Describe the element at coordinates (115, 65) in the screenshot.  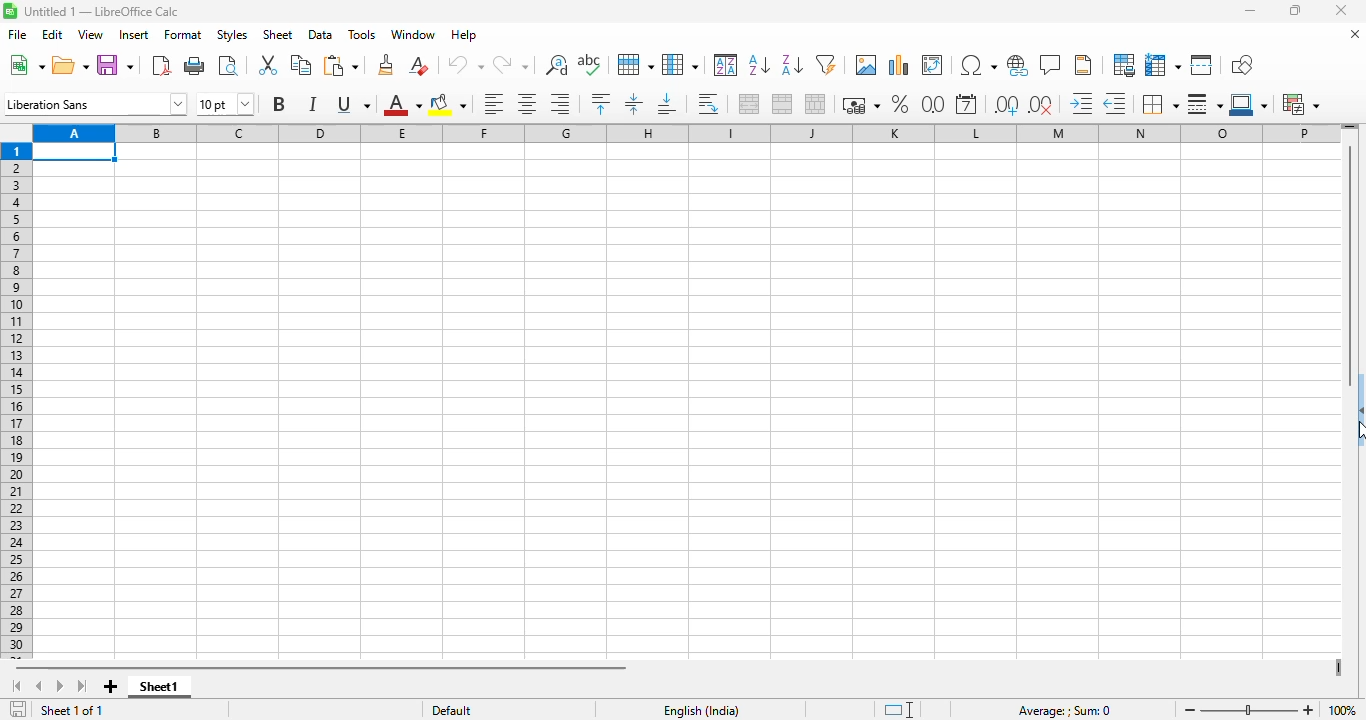
I see `save` at that location.